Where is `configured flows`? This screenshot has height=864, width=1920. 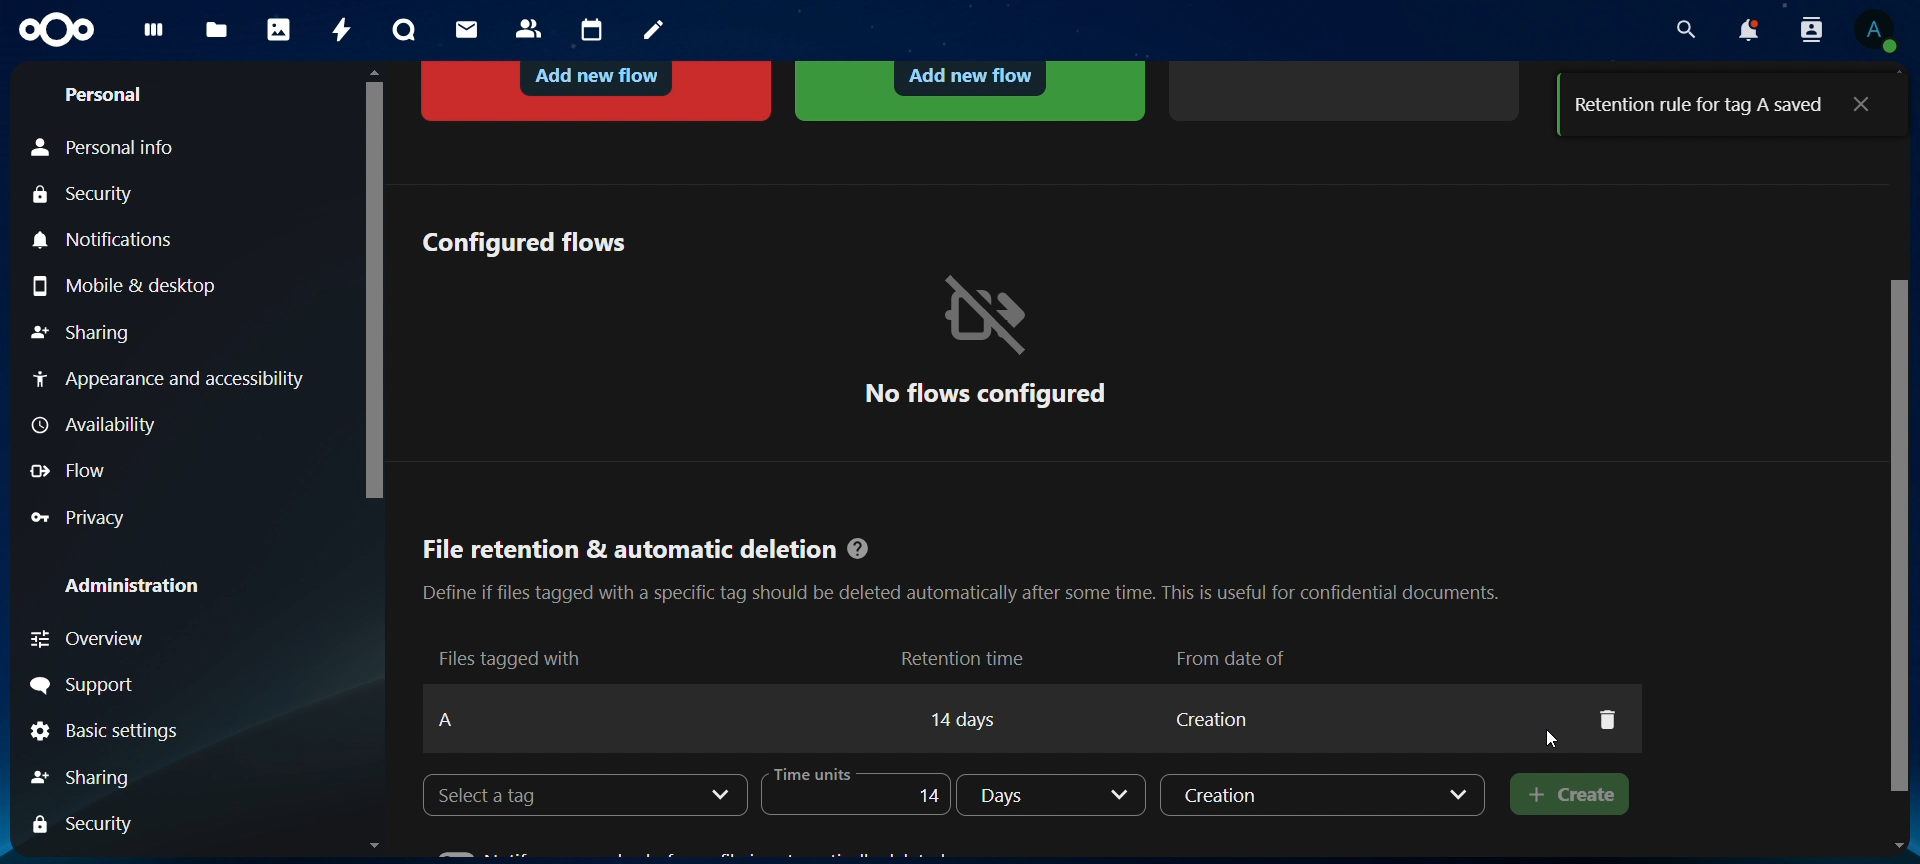 configured flows is located at coordinates (523, 241).